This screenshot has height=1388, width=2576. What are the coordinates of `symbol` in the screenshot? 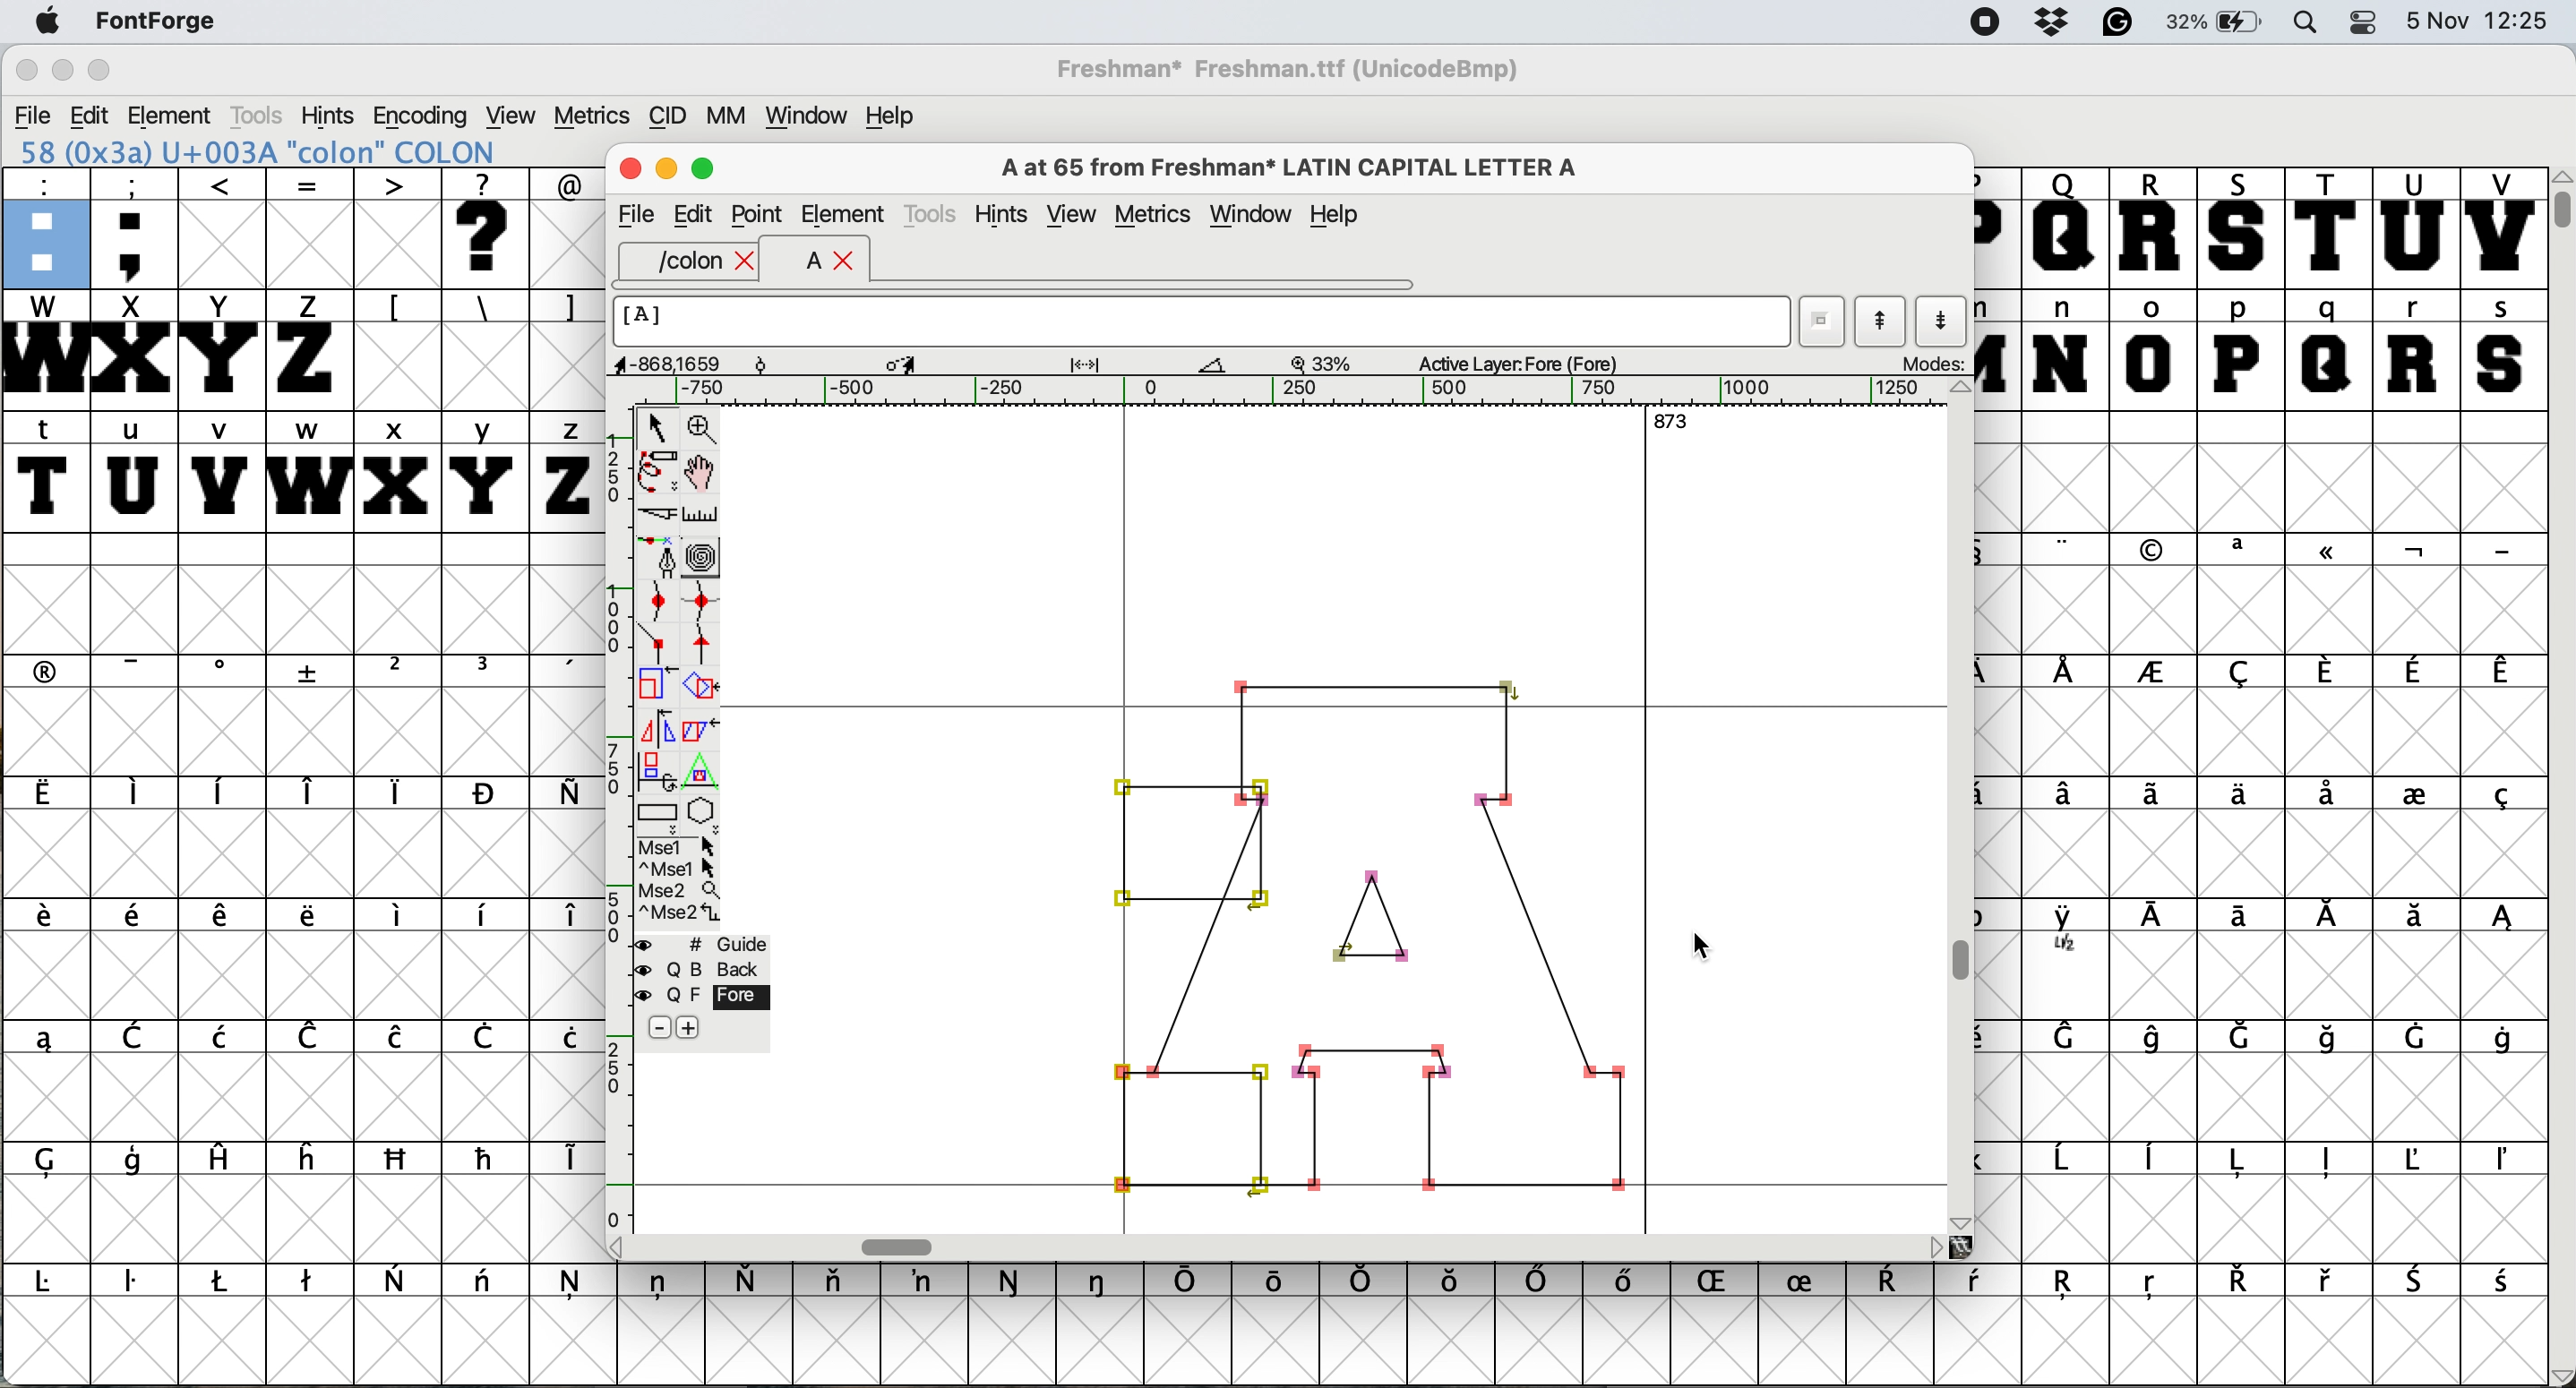 It's located at (2501, 921).